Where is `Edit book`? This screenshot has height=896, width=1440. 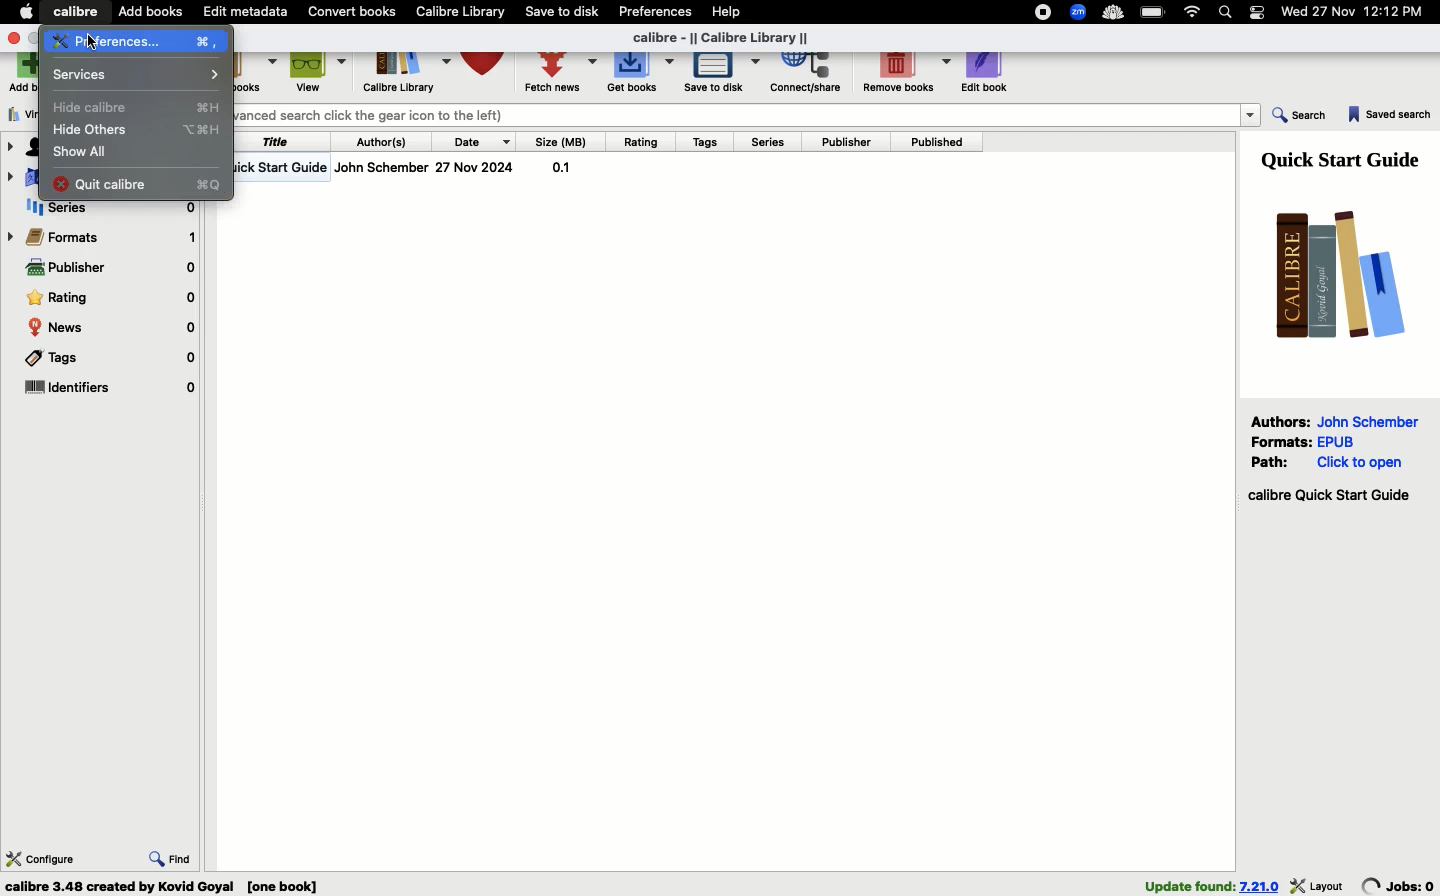 Edit book is located at coordinates (993, 73).